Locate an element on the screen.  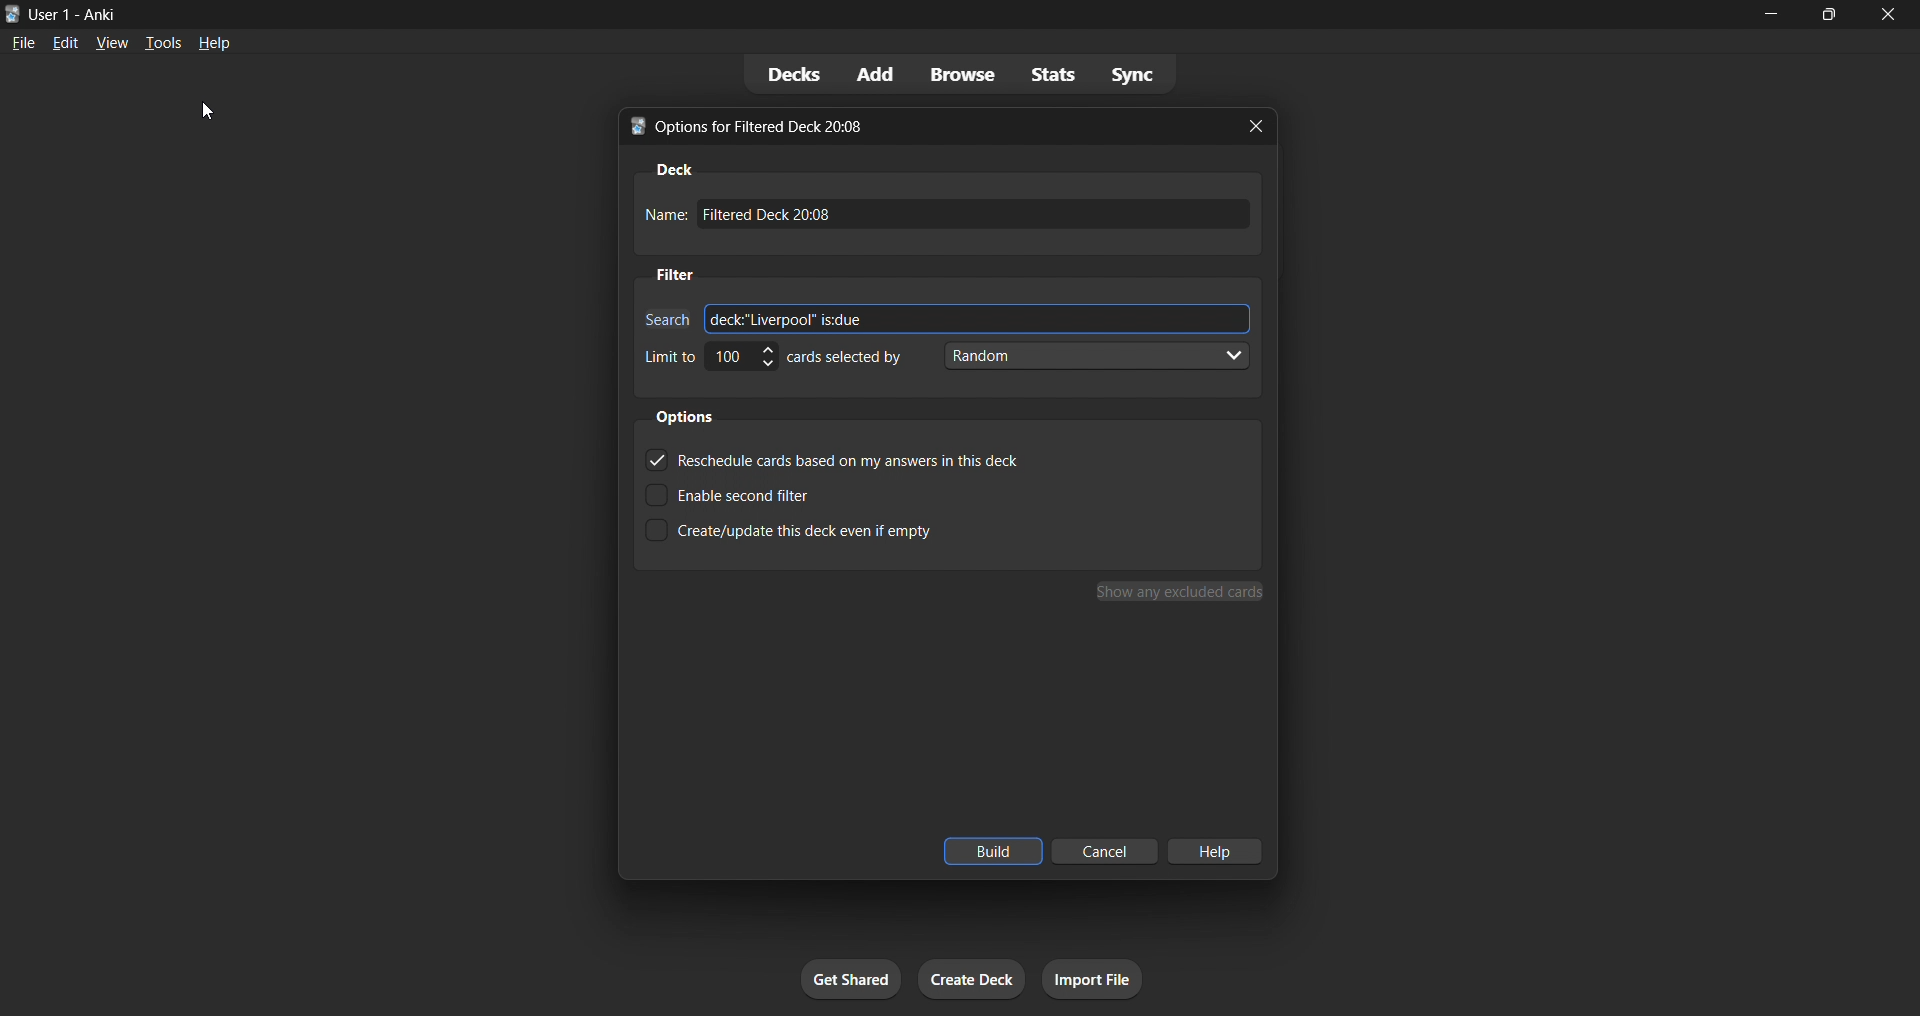
import file is located at coordinates (1093, 978).